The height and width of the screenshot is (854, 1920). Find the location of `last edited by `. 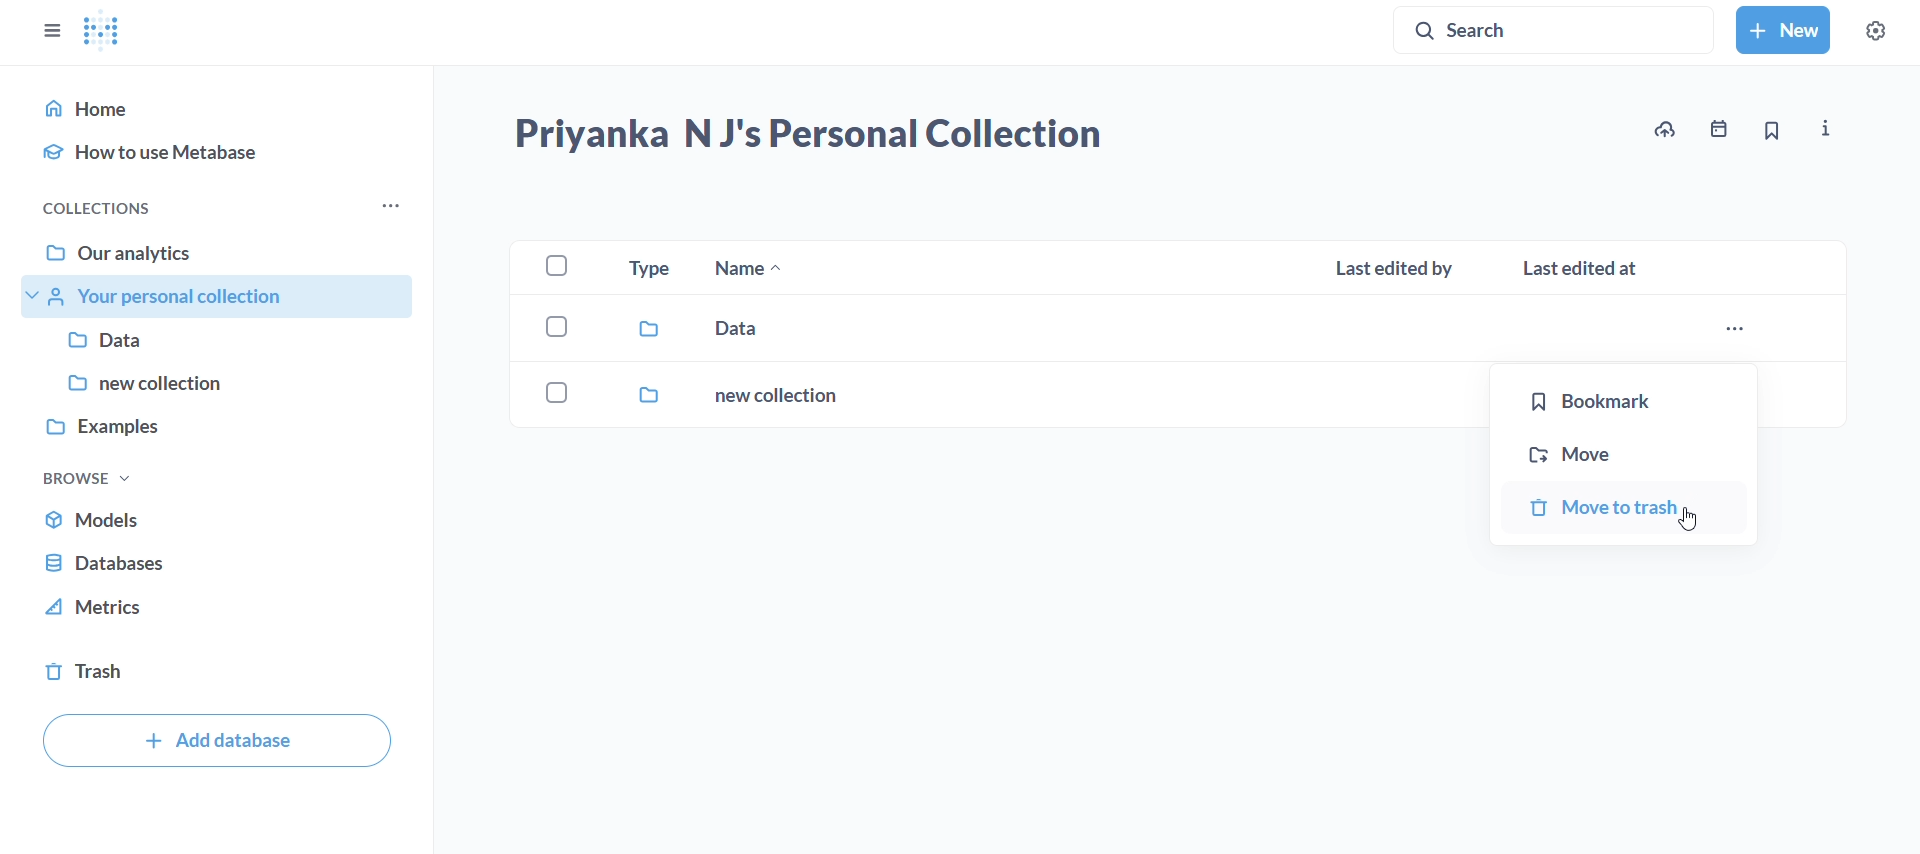

last edited by  is located at coordinates (1401, 268).